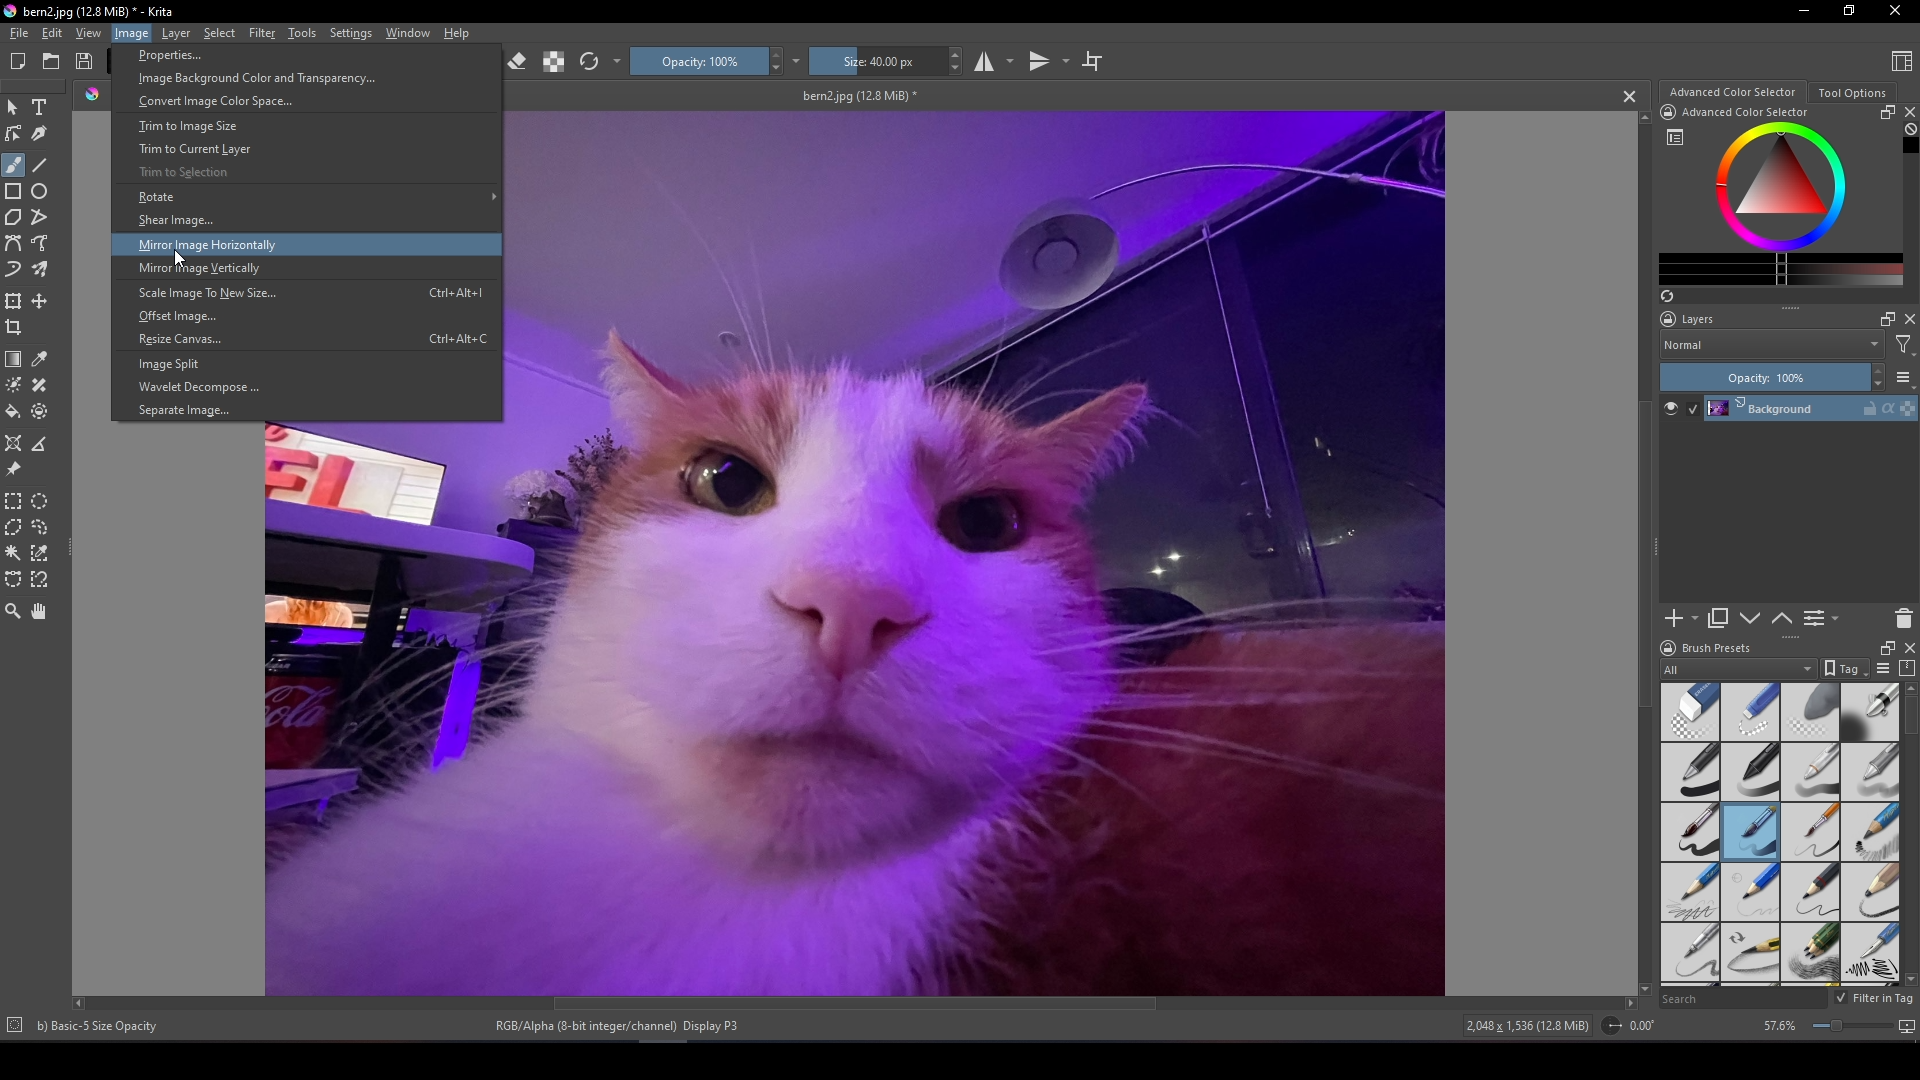 The height and width of the screenshot is (1080, 1920). What do you see at coordinates (1746, 1000) in the screenshot?
I see `Brush preset search` at bounding box center [1746, 1000].